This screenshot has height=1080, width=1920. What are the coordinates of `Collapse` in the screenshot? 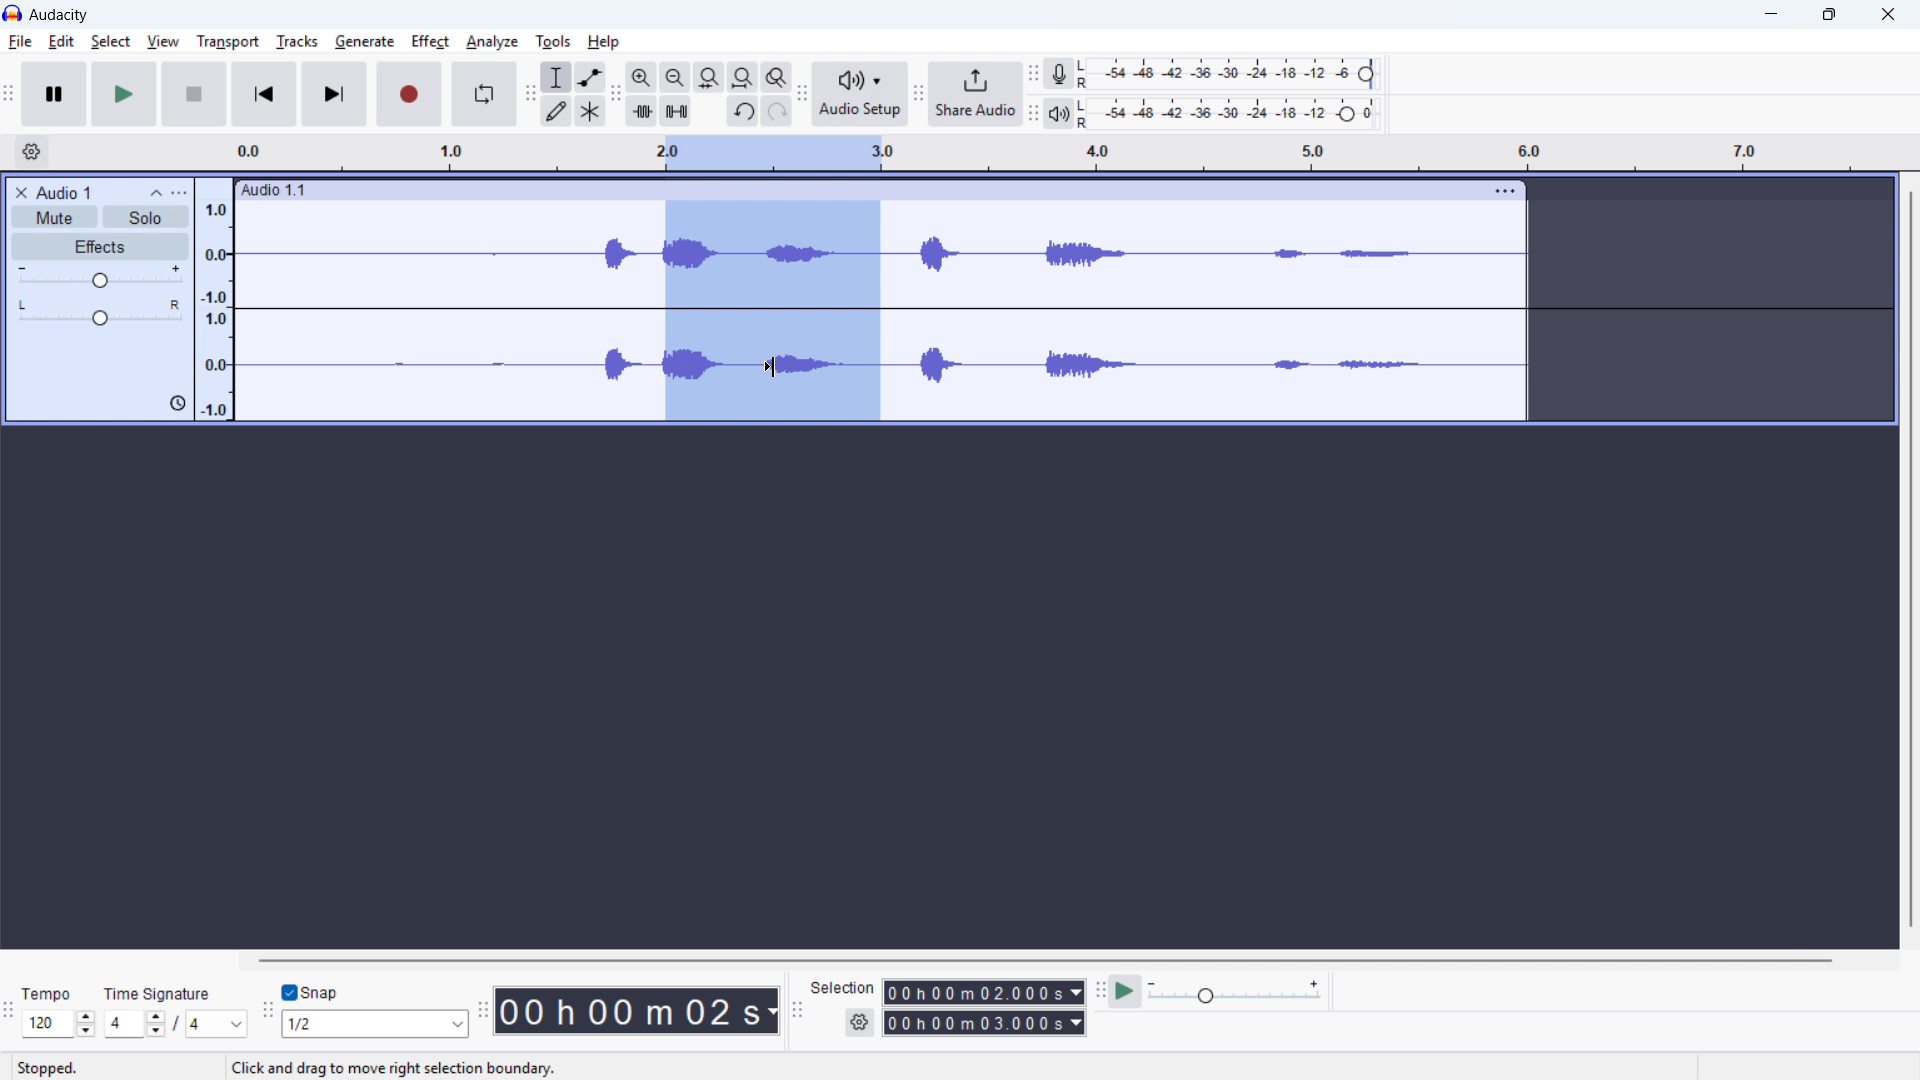 It's located at (156, 192).